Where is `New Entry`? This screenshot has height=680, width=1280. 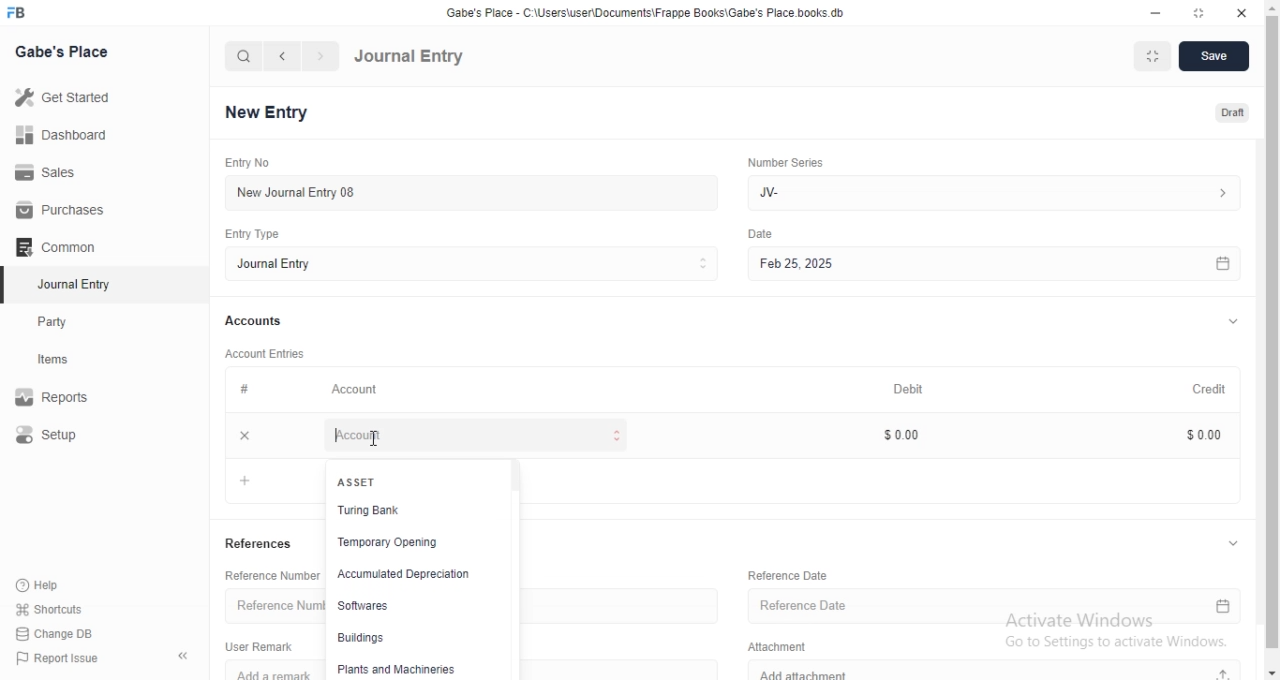 New Entry is located at coordinates (266, 111).